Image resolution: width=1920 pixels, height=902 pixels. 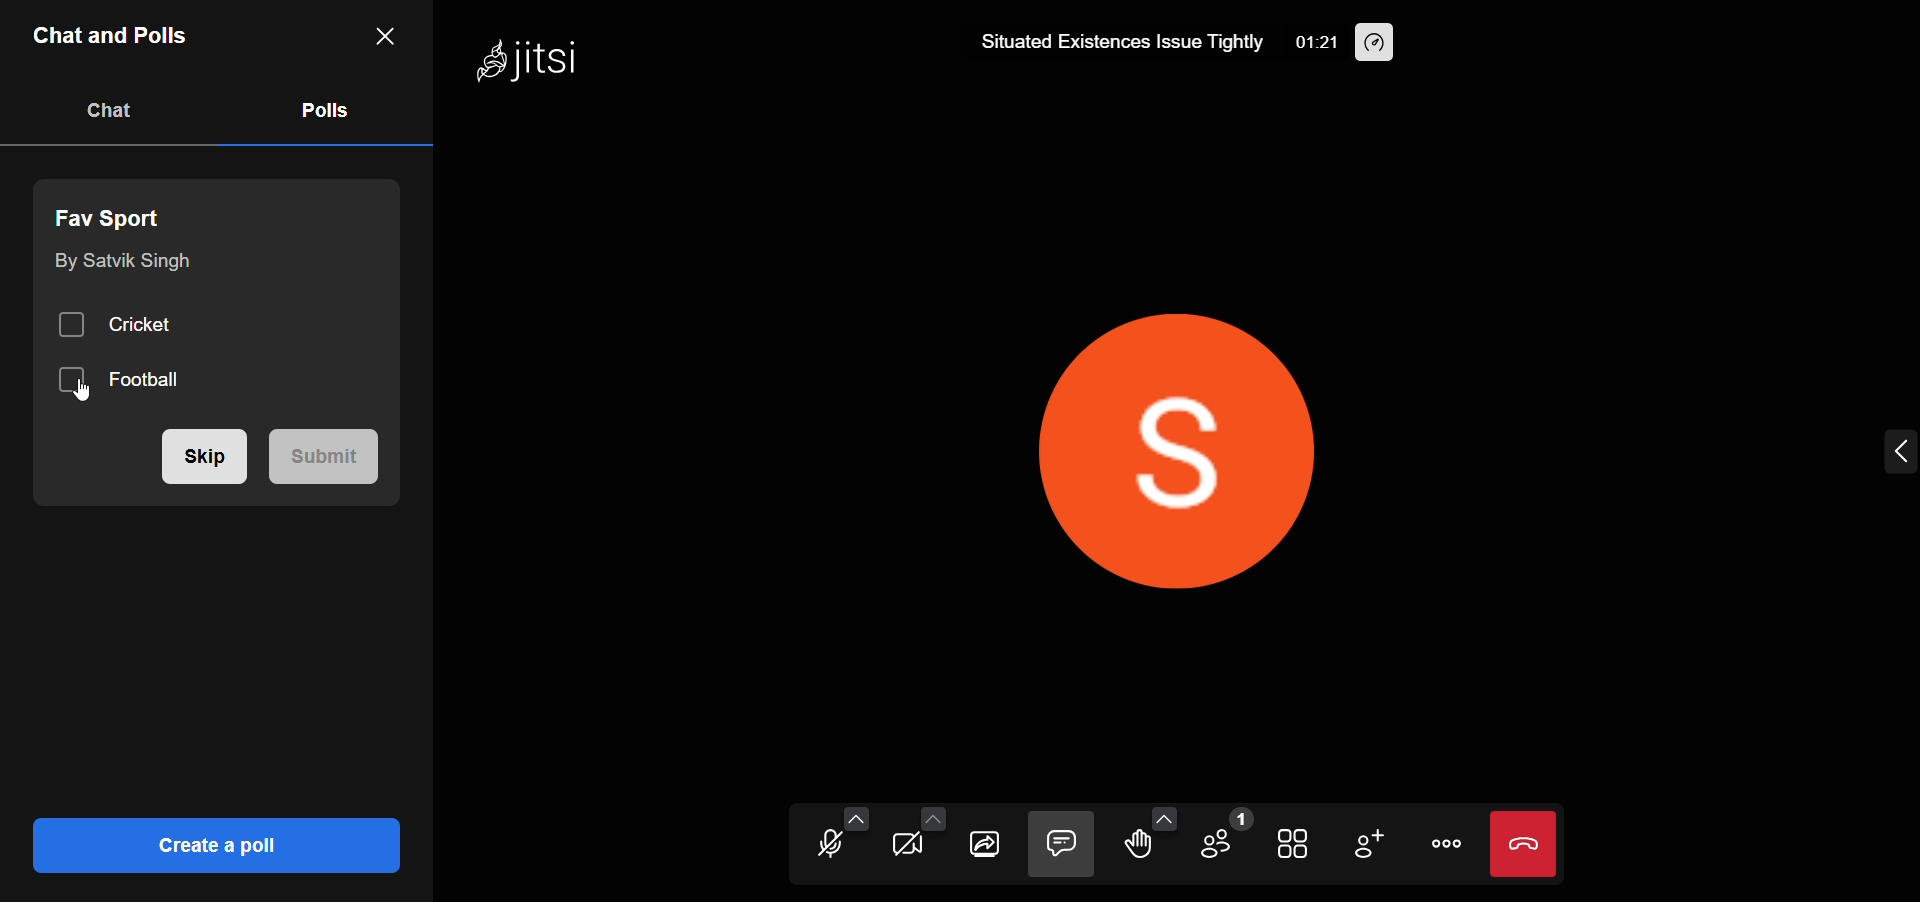 I want to click on invite people, so click(x=1374, y=841).